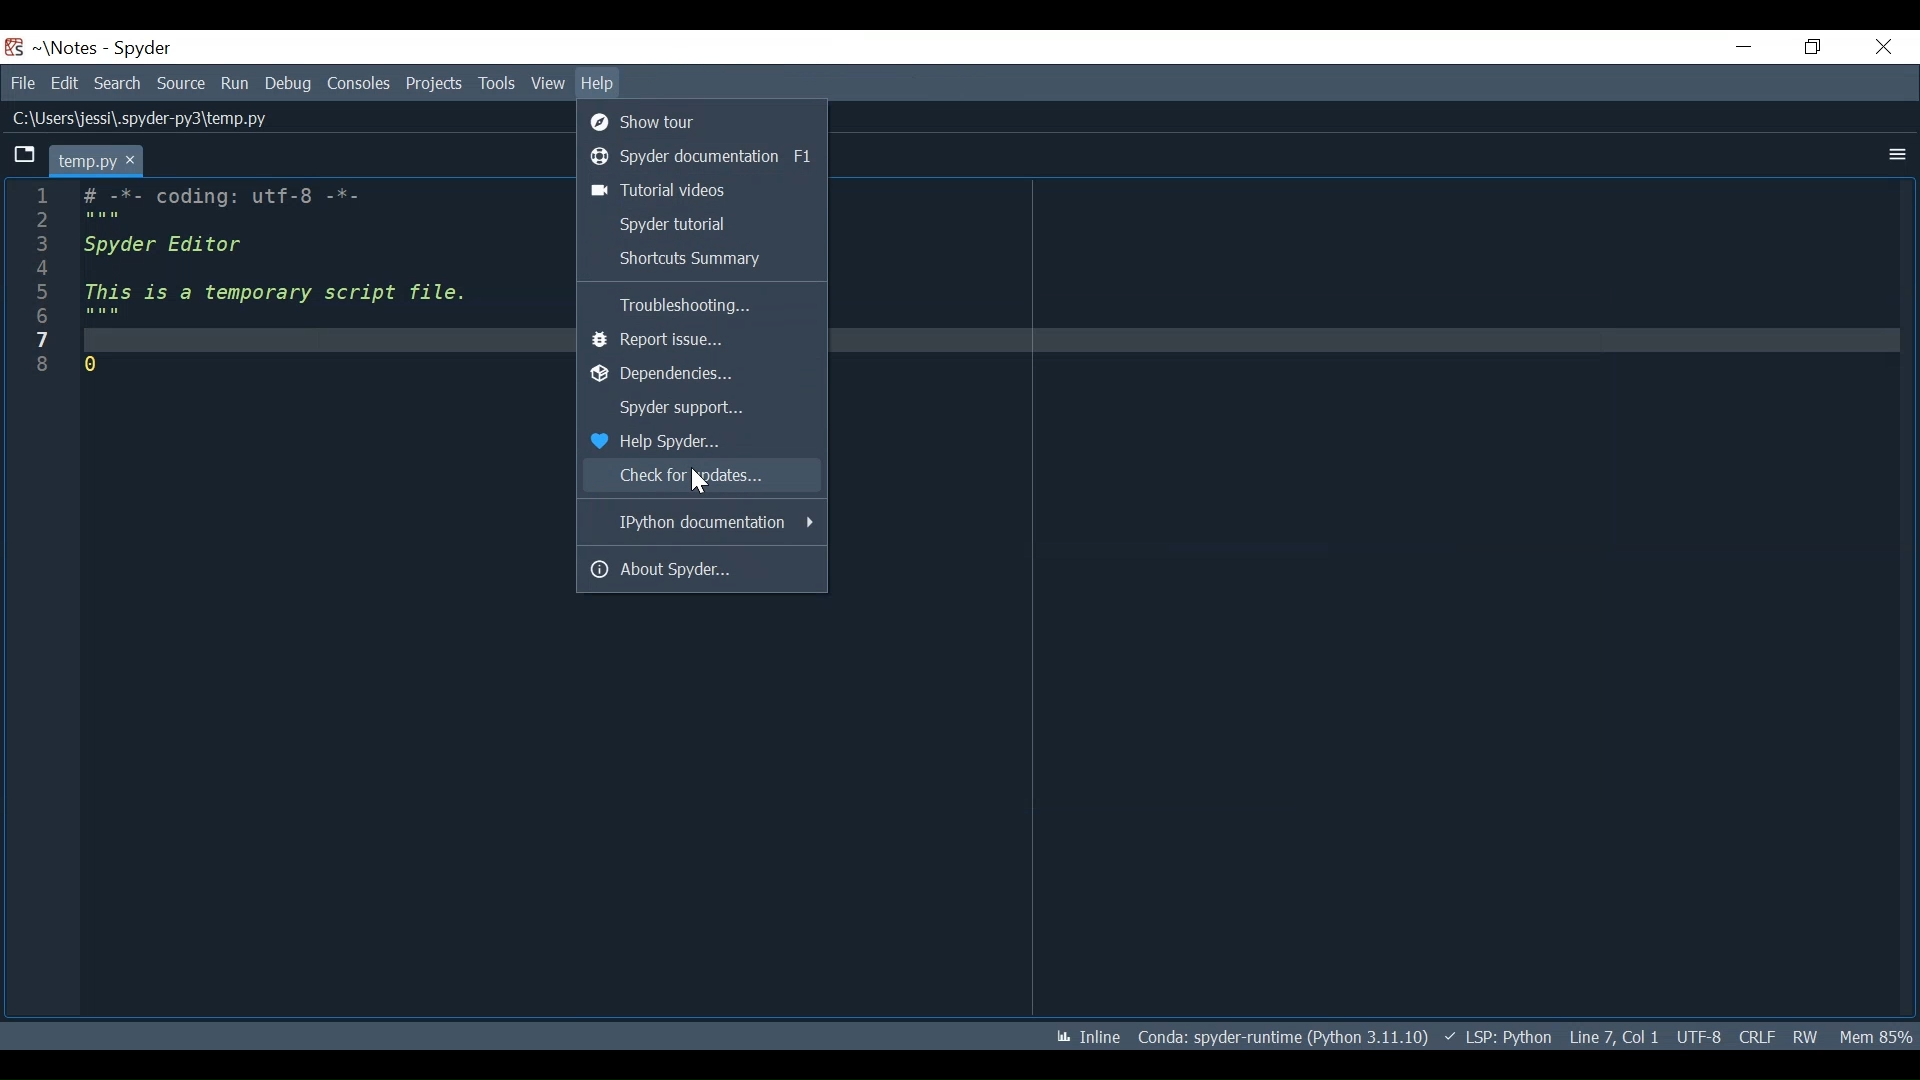 The image size is (1920, 1080). Describe the element at coordinates (142, 49) in the screenshot. I see `Spyder ` at that location.